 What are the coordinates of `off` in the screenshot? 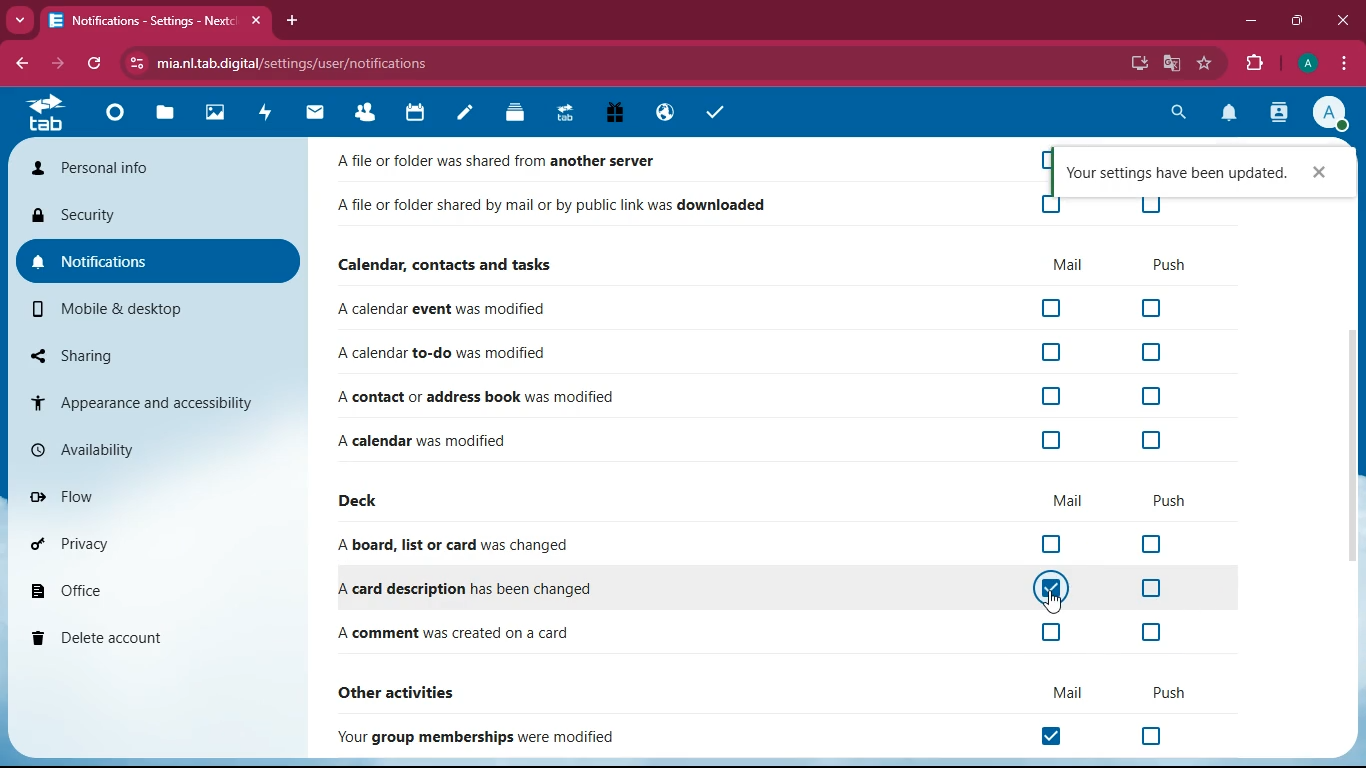 It's located at (1147, 544).